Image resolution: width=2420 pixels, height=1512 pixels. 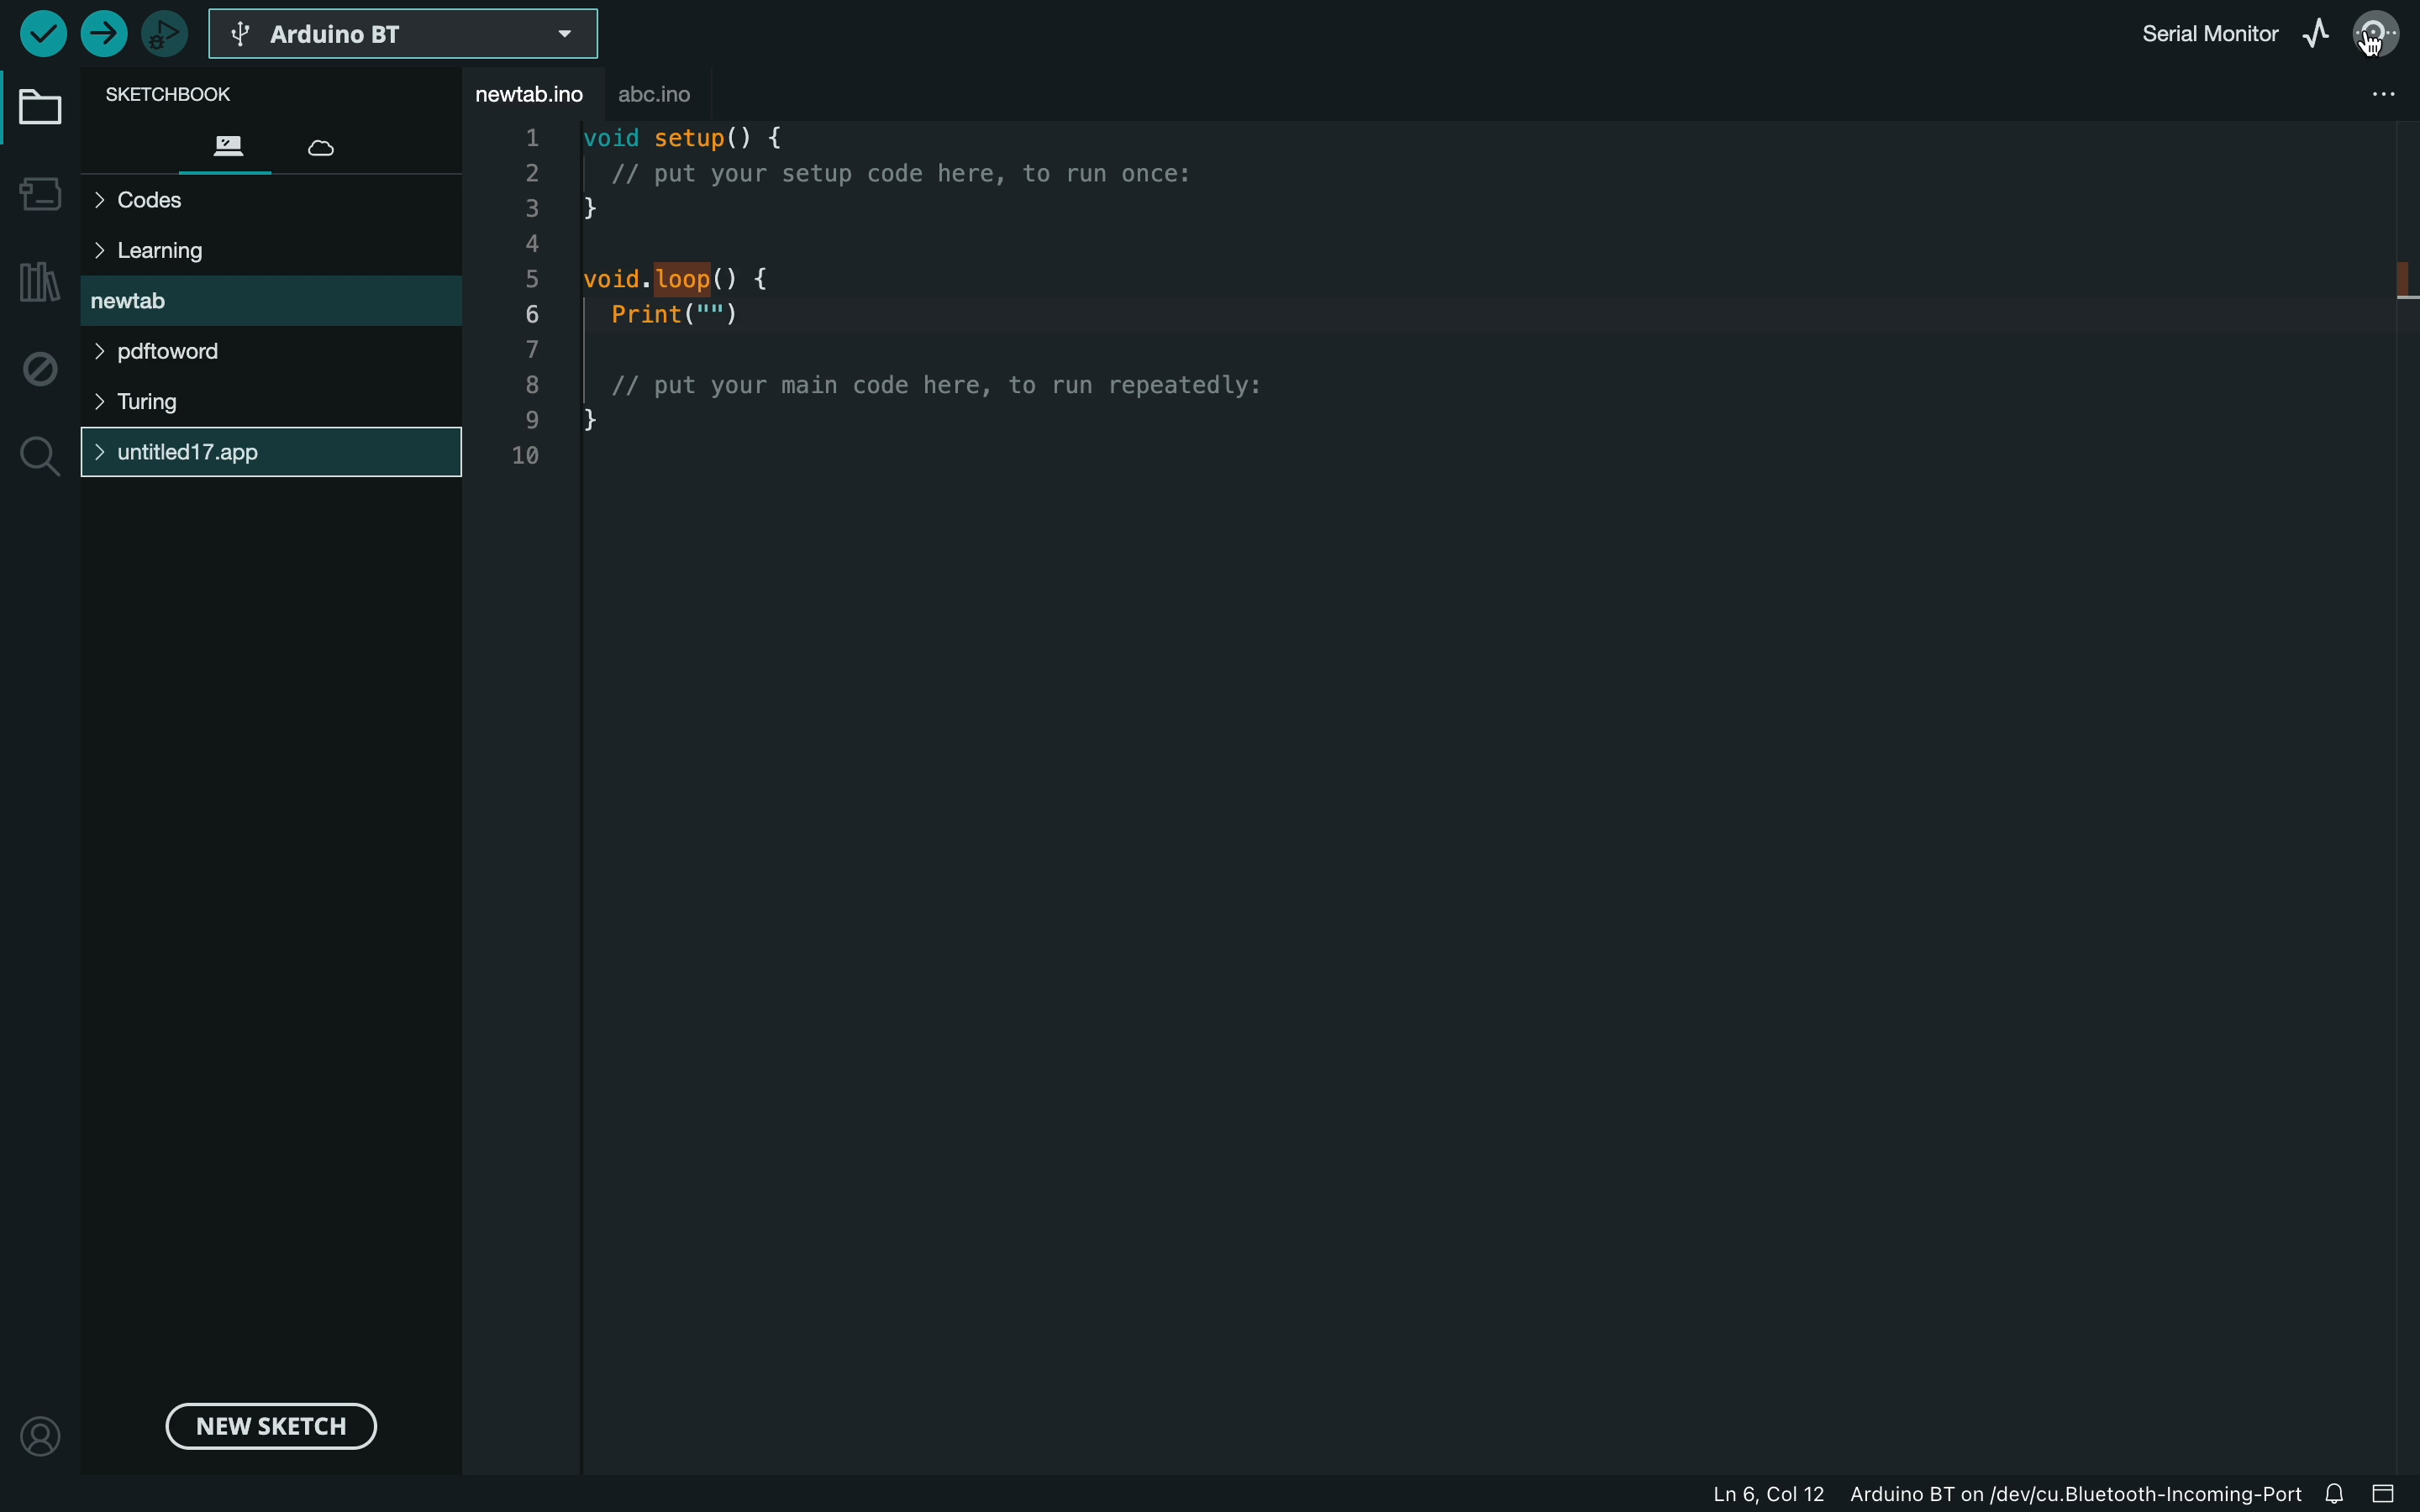 What do you see at coordinates (41, 366) in the screenshot?
I see `debug` at bounding box center [41, 366].